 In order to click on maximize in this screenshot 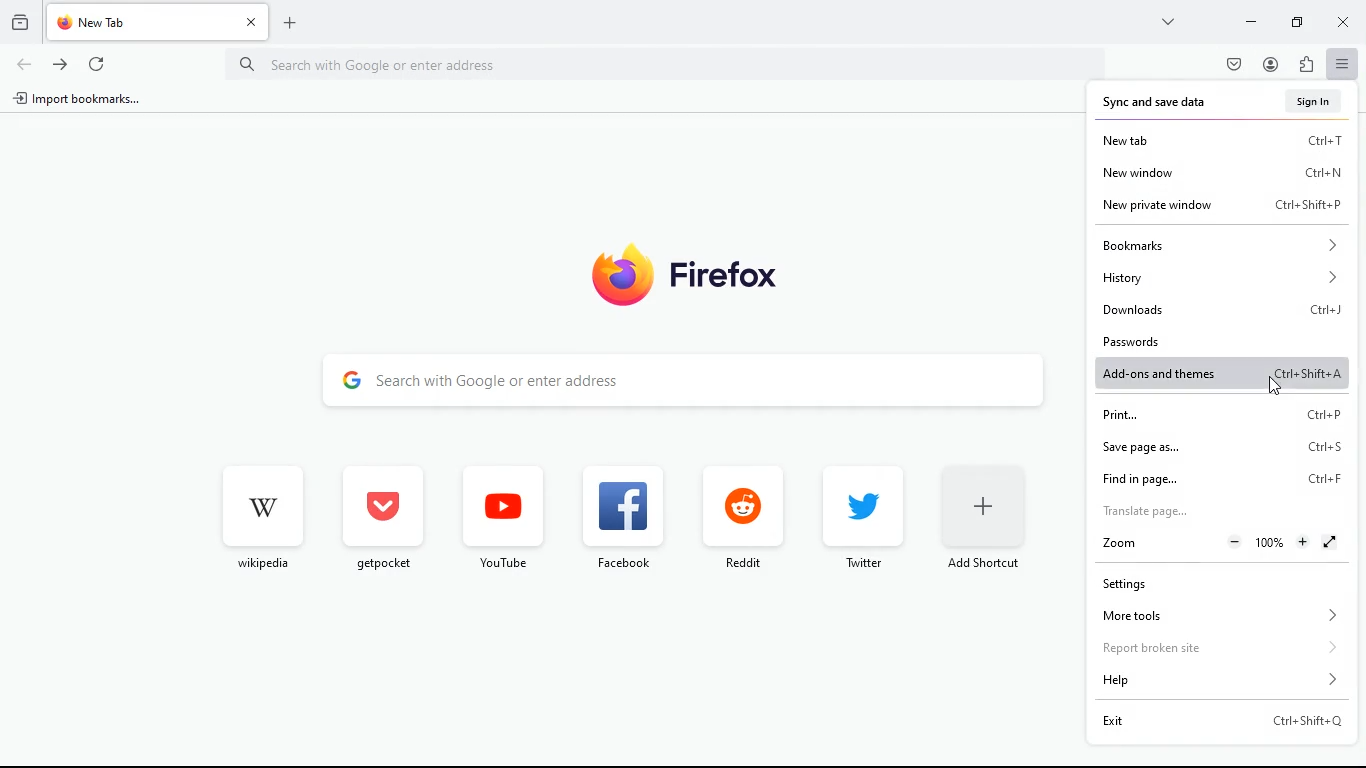, I will do `click(1291, 22)`.